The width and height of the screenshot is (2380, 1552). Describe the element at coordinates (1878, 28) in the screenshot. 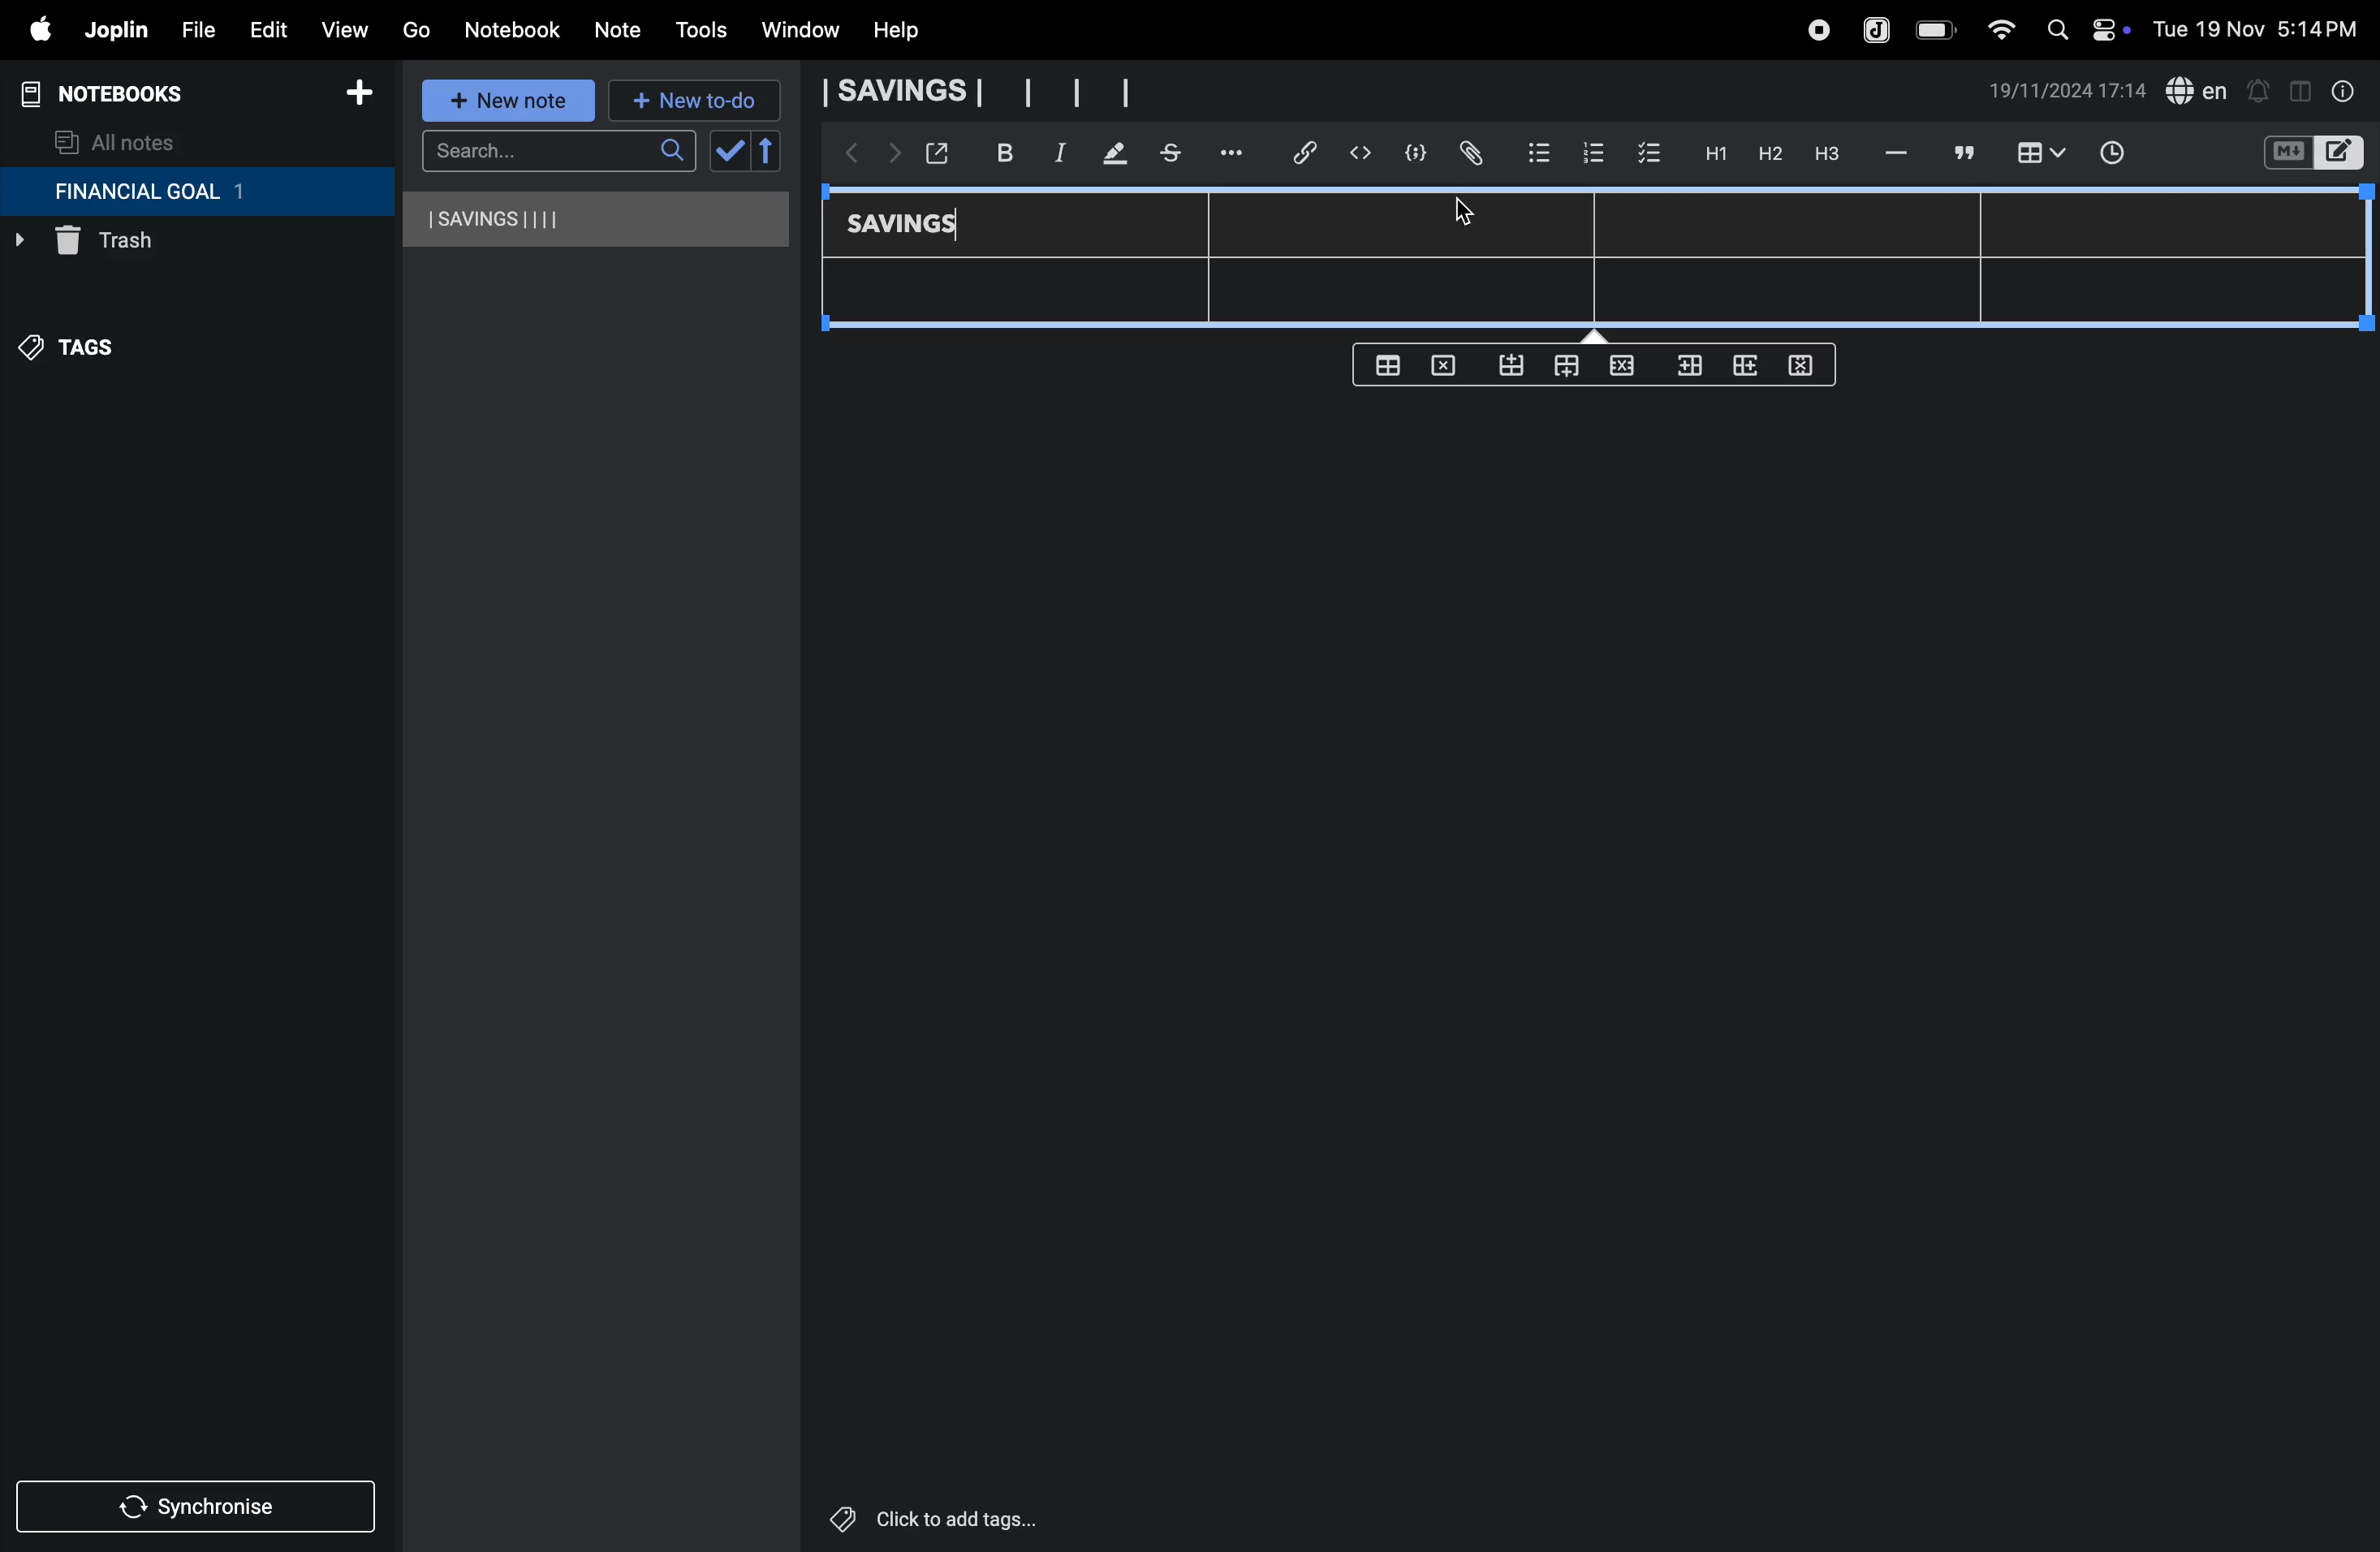

I see `joplin` at that location.